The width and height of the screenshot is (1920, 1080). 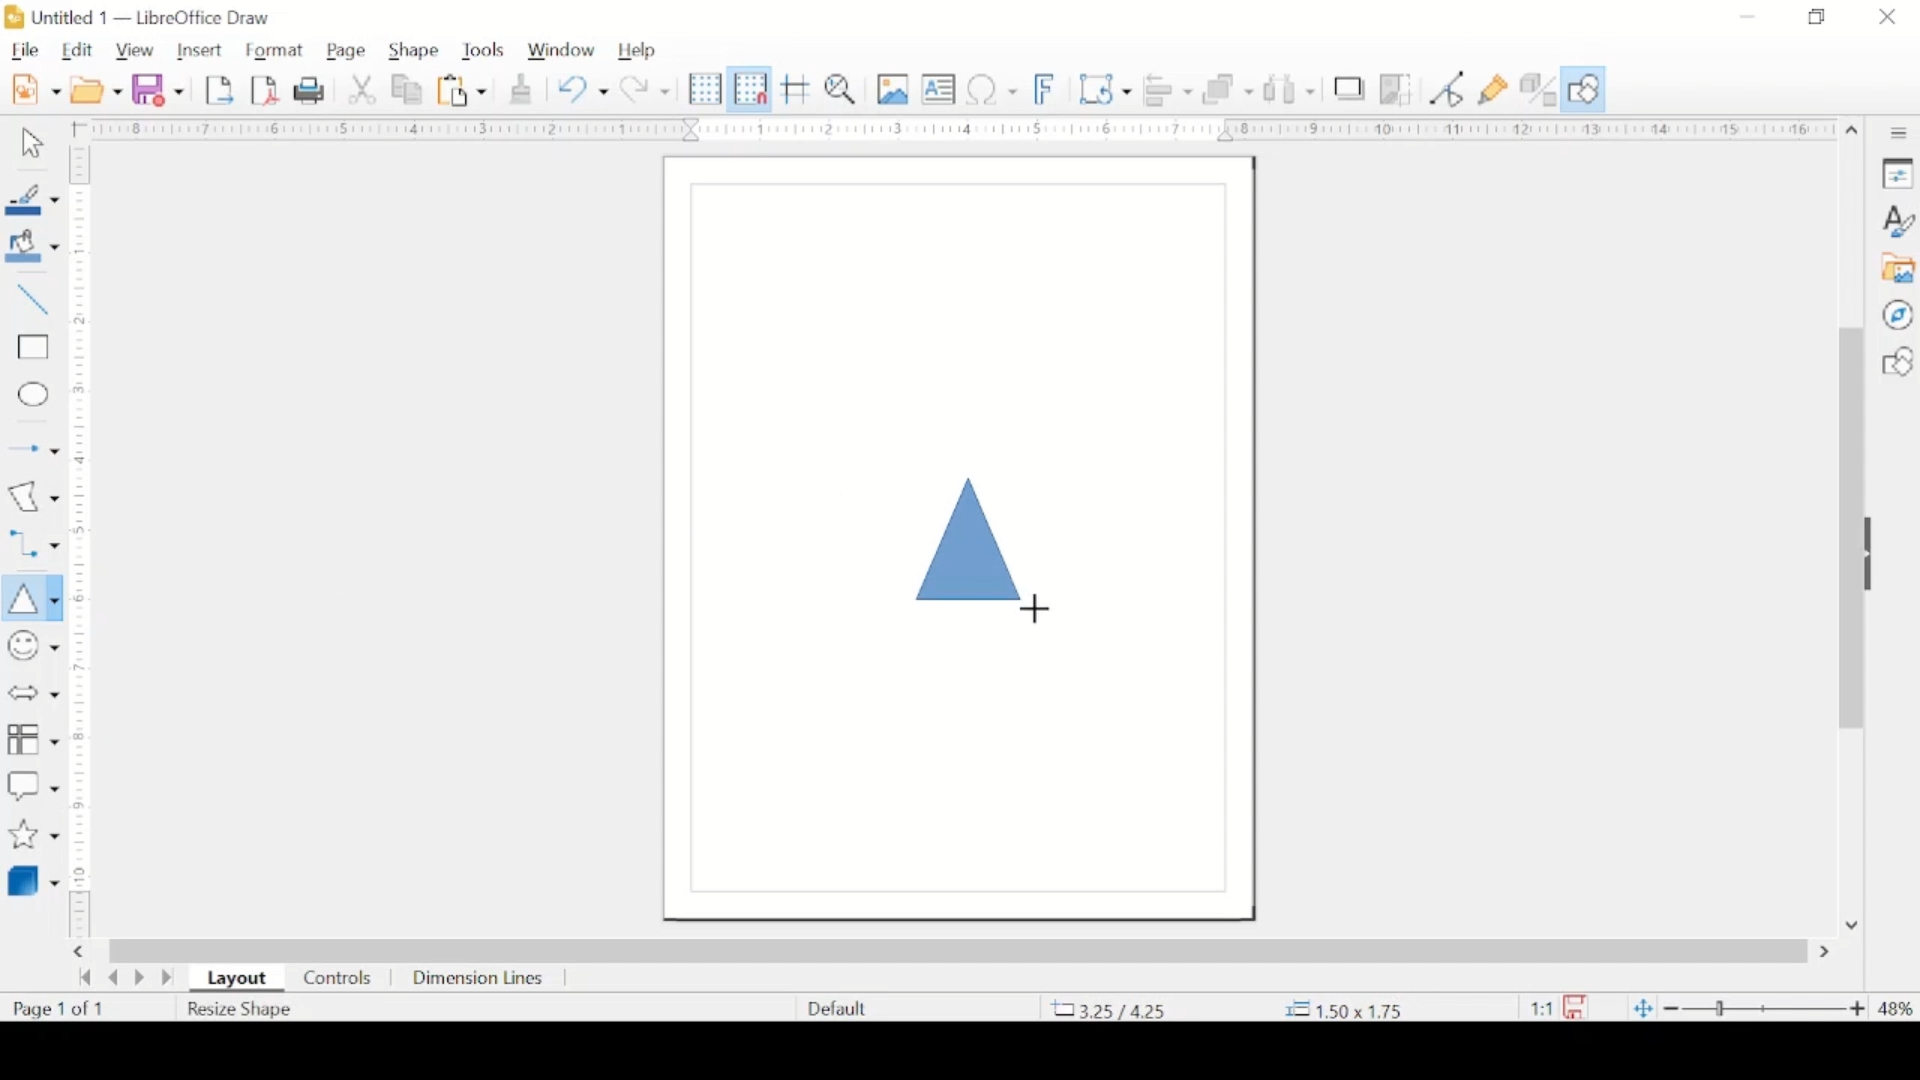 What do you see at coordinates (349, 49) in the screenshot?
I see `page` at bounding box center [349, 49].